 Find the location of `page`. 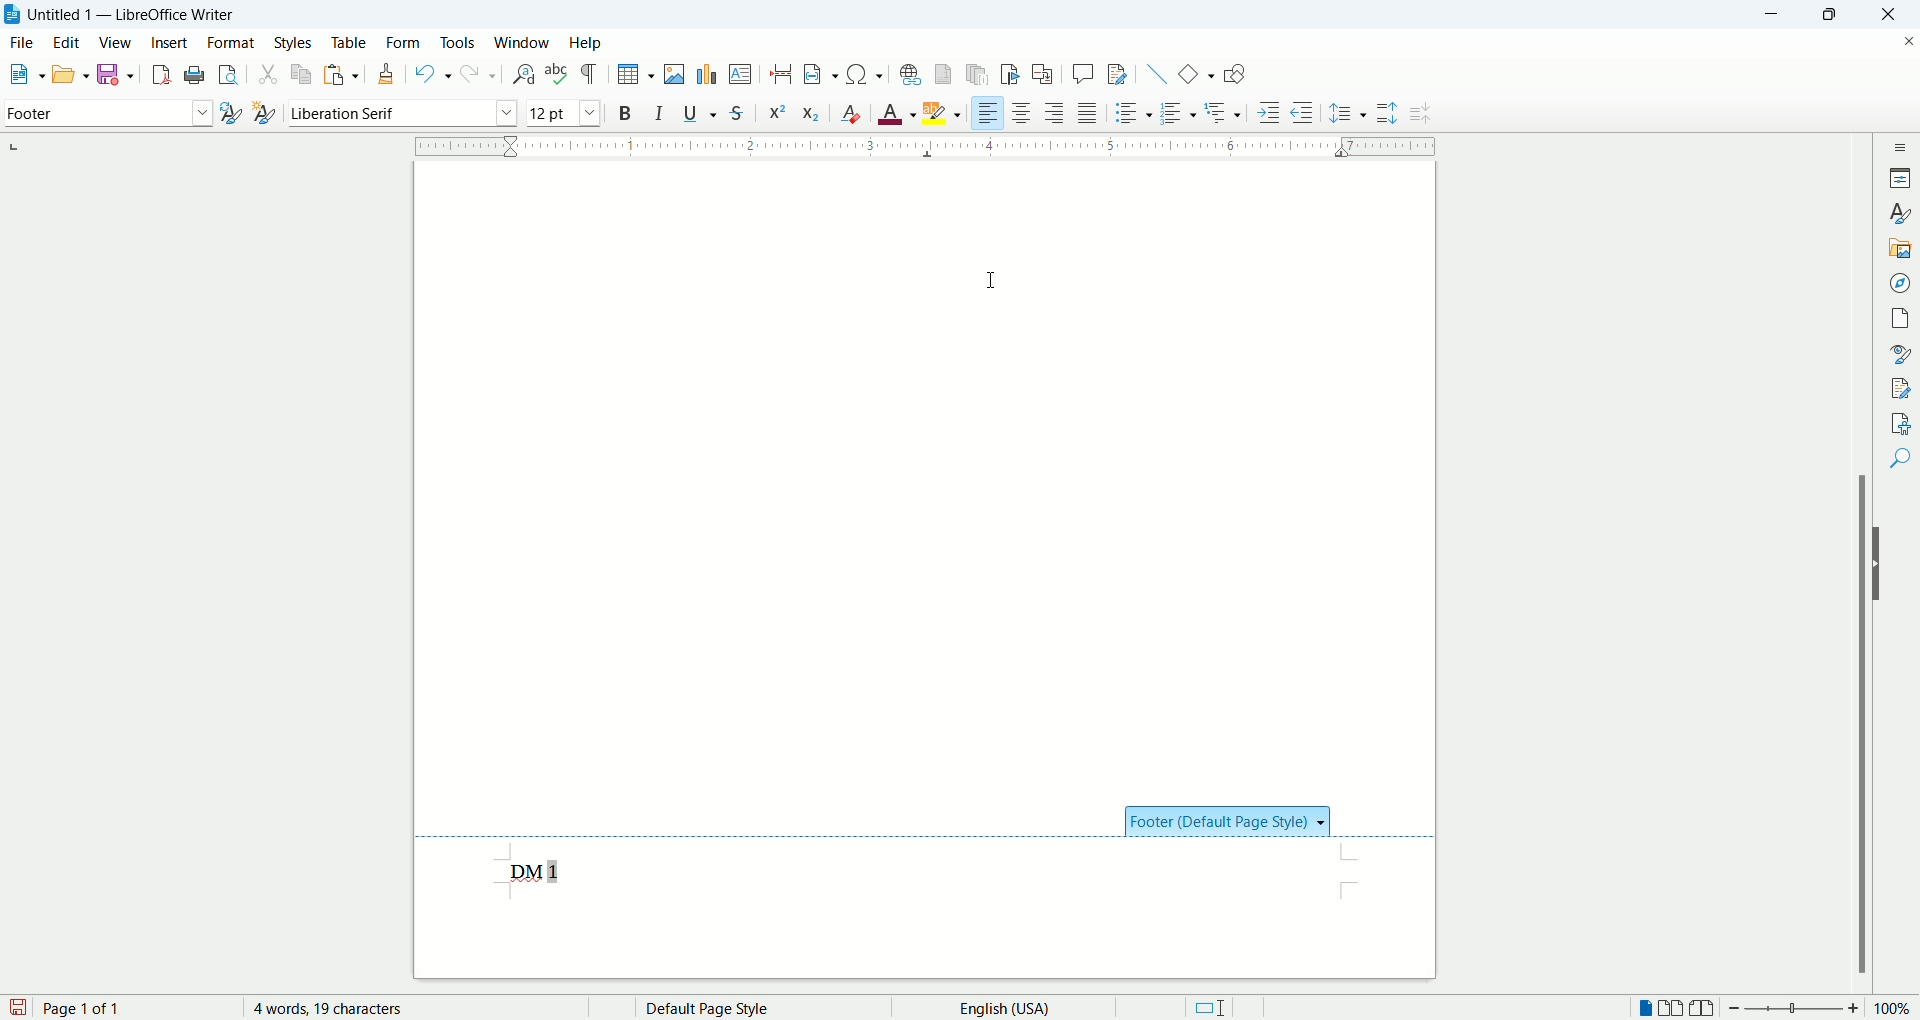

page is located at coordinates (1903, 315).